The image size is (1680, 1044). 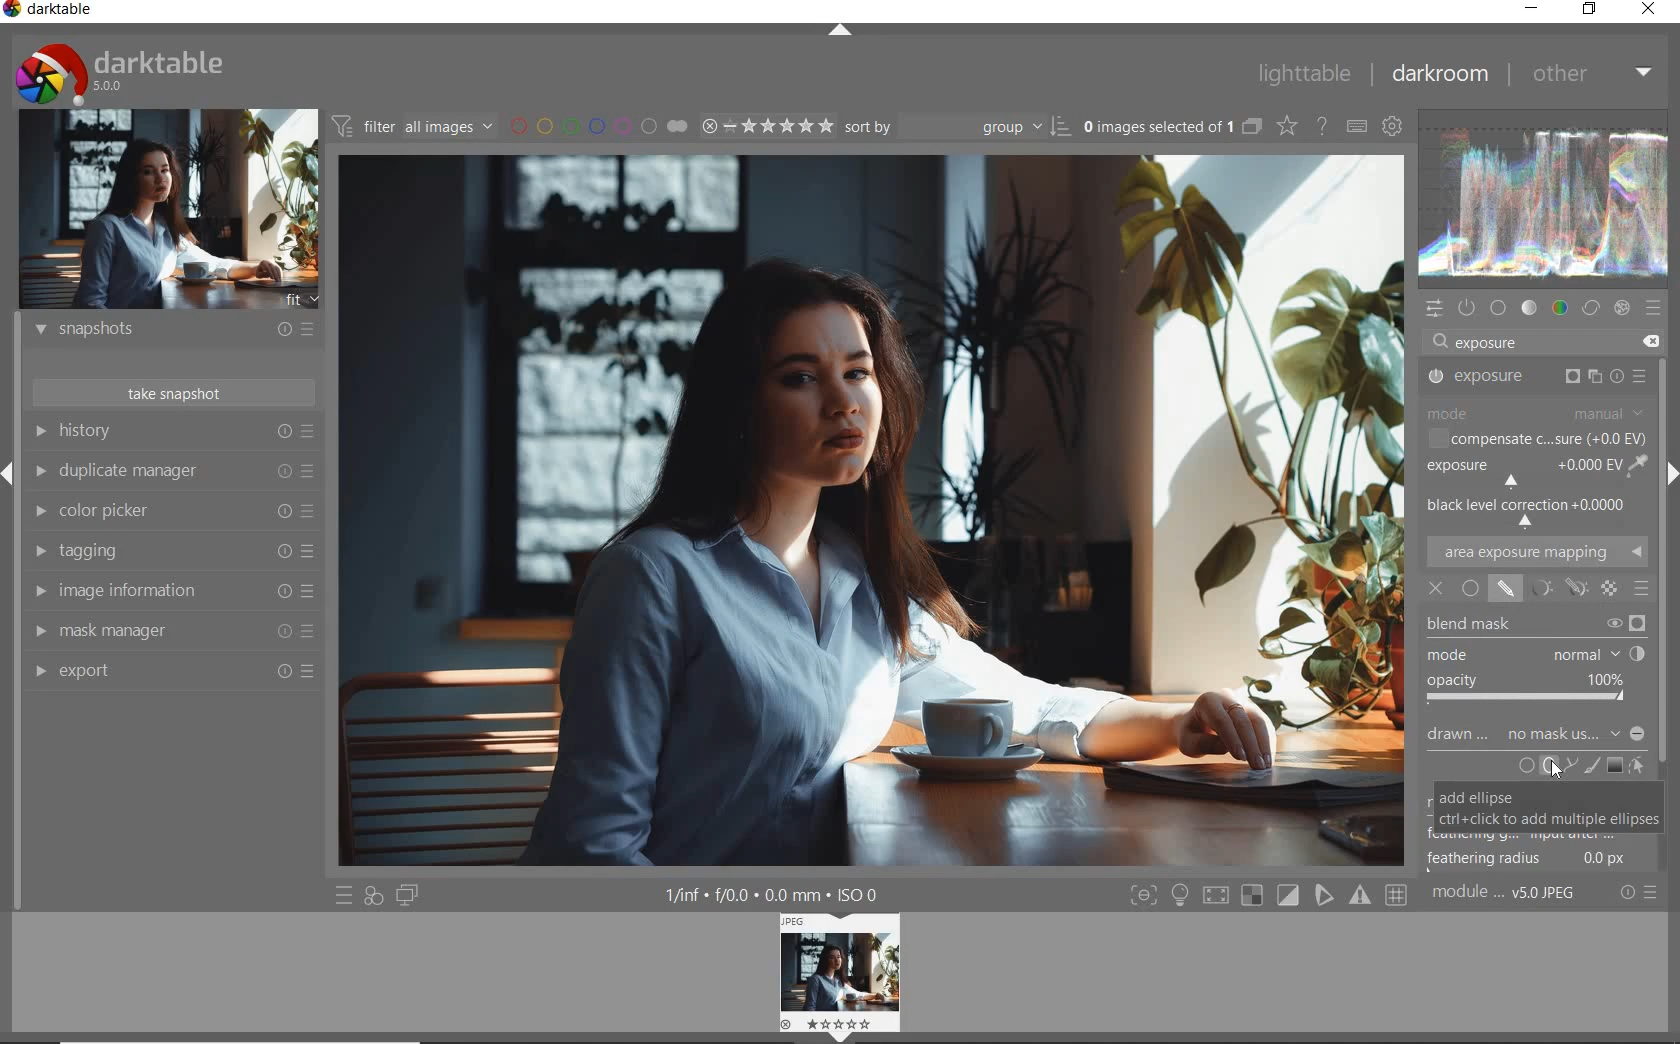 What do you see at coordinates (1174, 129) in the screenshot?
I see `expand grouped images` at bounding box center [1174, 129].